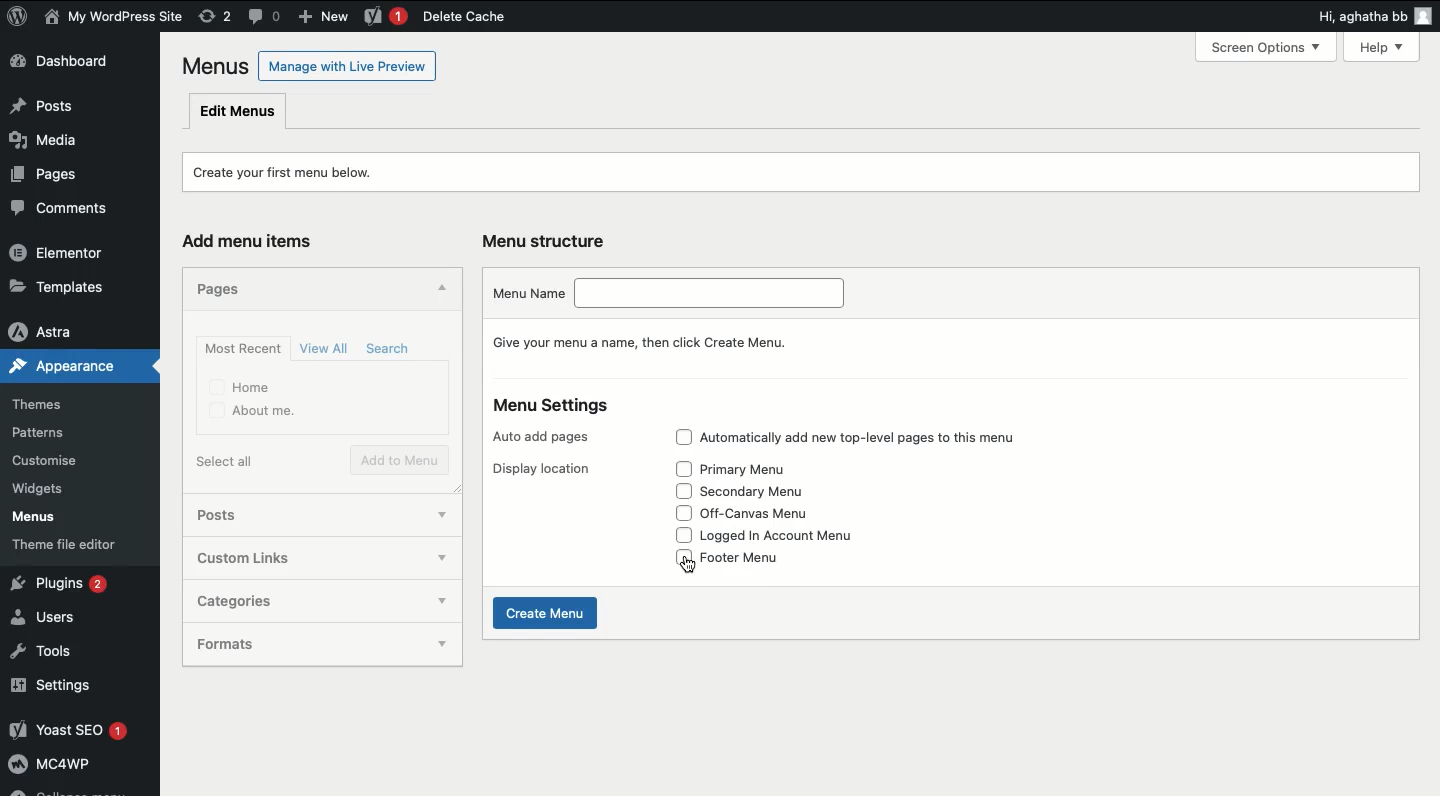 The width and height of the screenshot is (1440, 796). Describe the element at coordinates (399, 459) in the screenshot. I see `Add to menu` at that location.